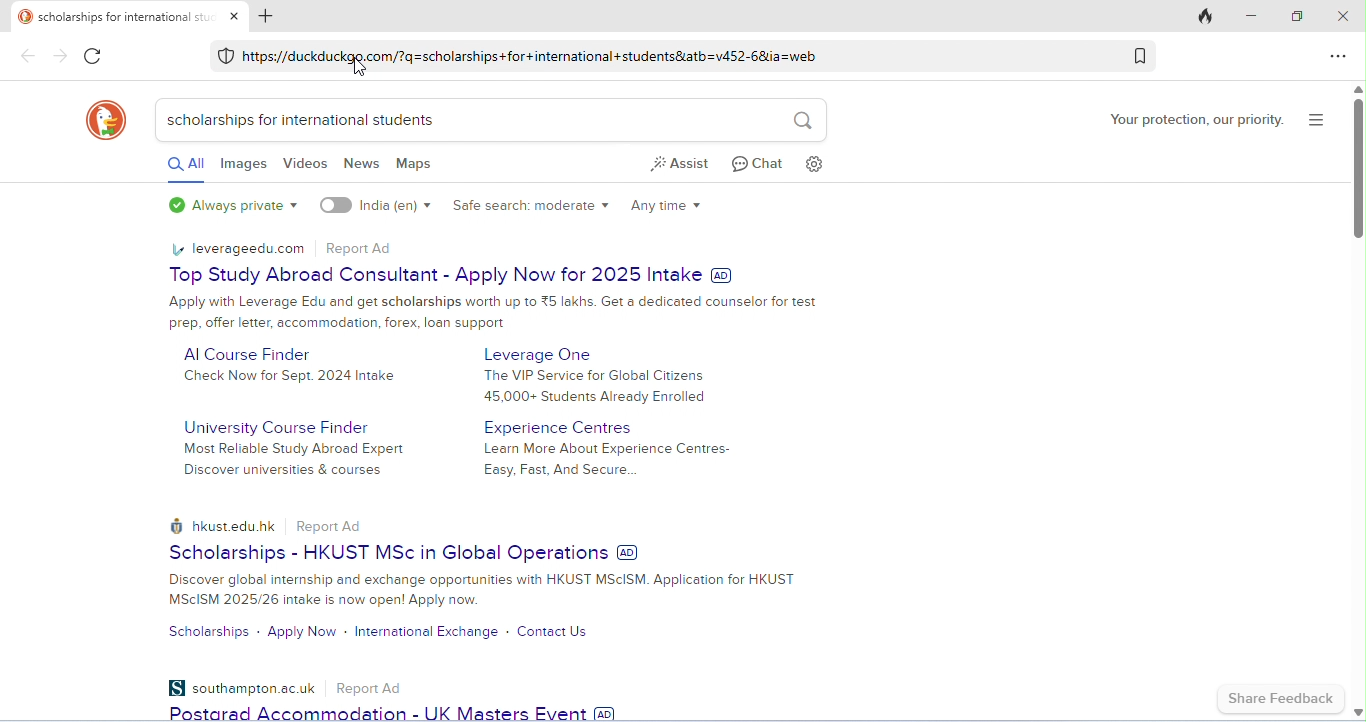 The image size is (1366, 722). I want to click on add new tab, so click(266, 16).